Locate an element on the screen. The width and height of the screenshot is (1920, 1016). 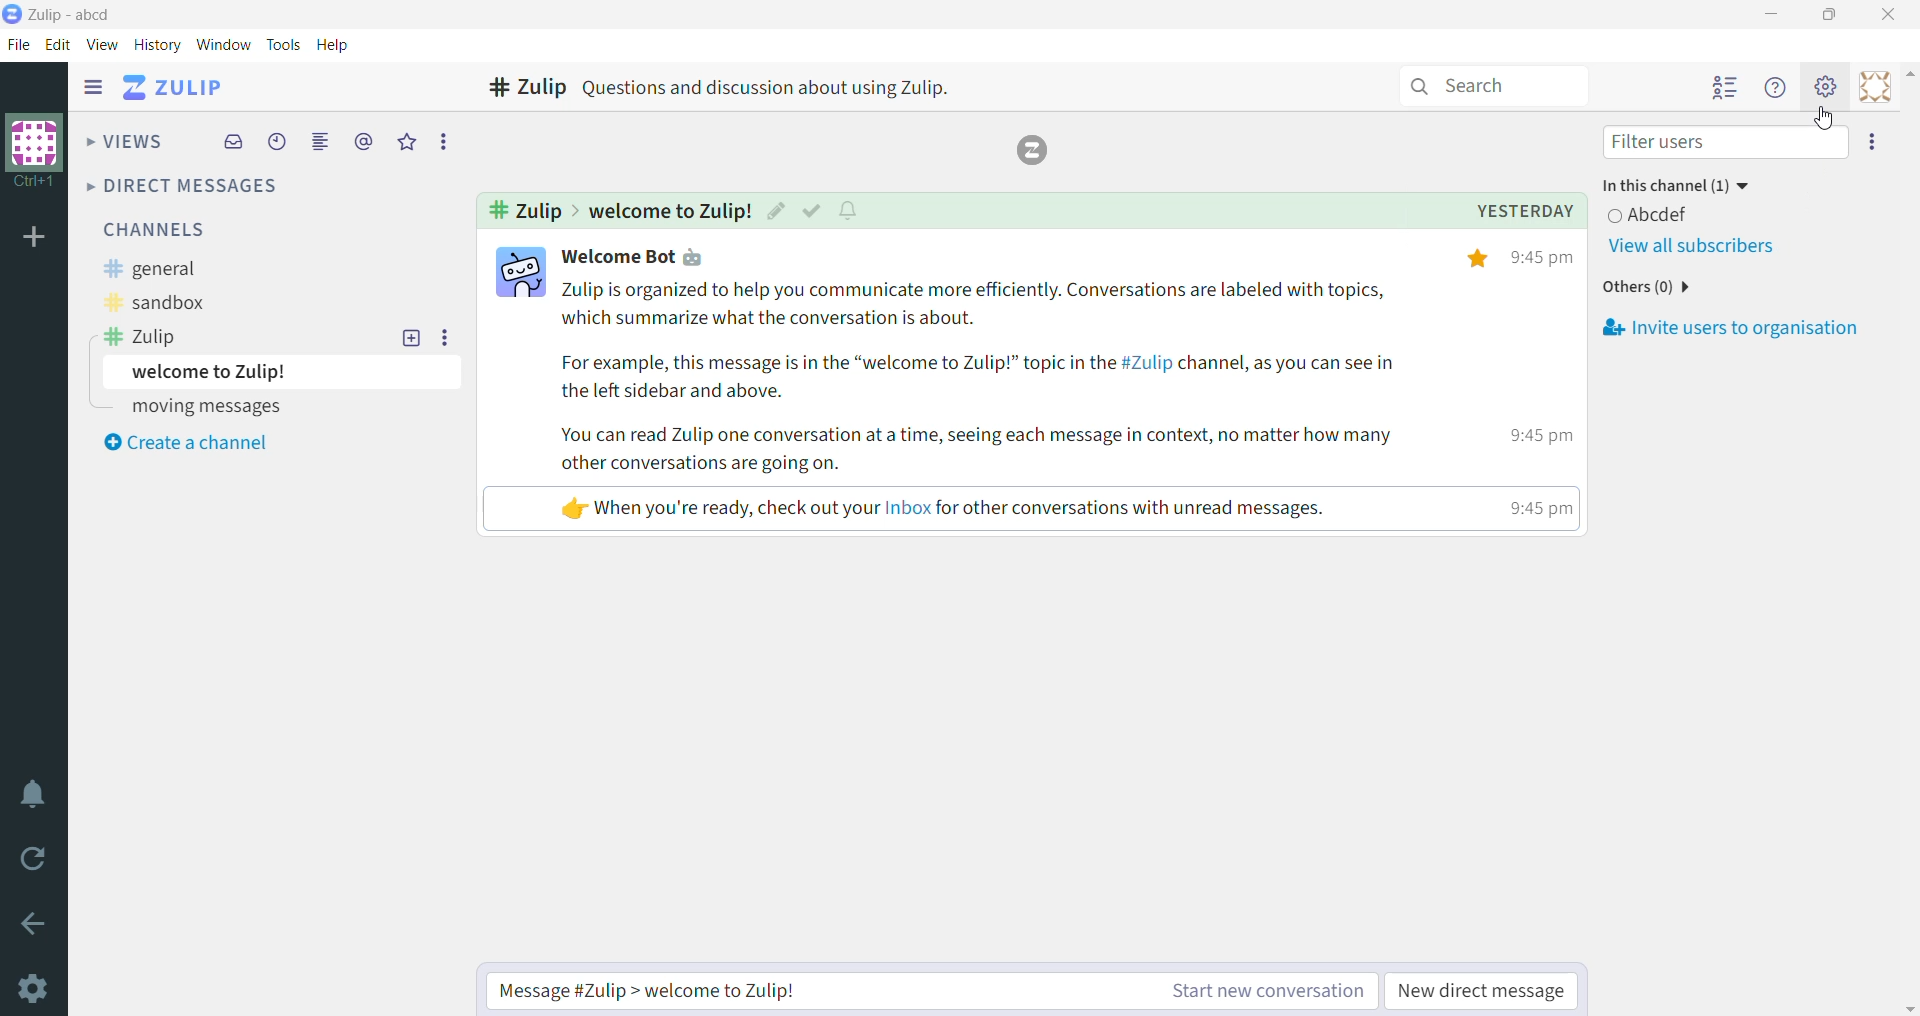
Application Logo is located at coordinates (12, 15).